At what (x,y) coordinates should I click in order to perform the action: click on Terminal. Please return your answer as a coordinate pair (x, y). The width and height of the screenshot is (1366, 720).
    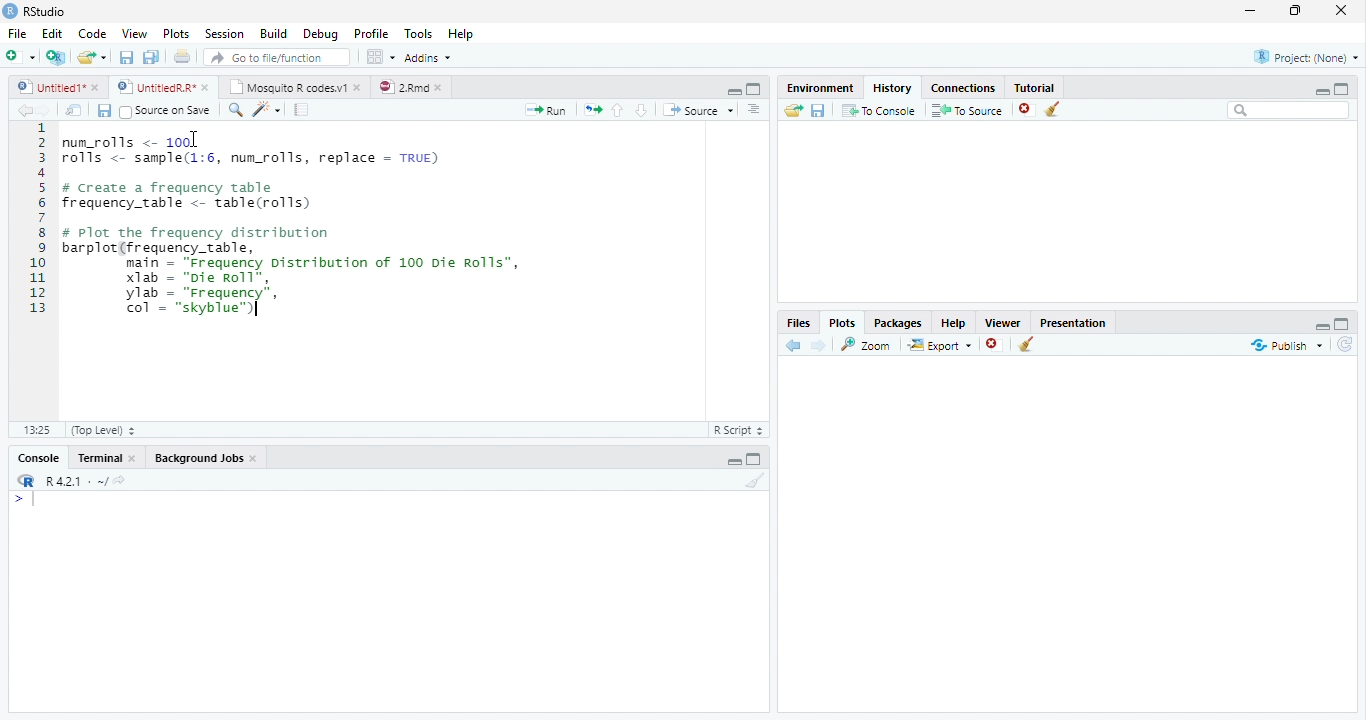
    Looking at the image, I should click on (109, 457).